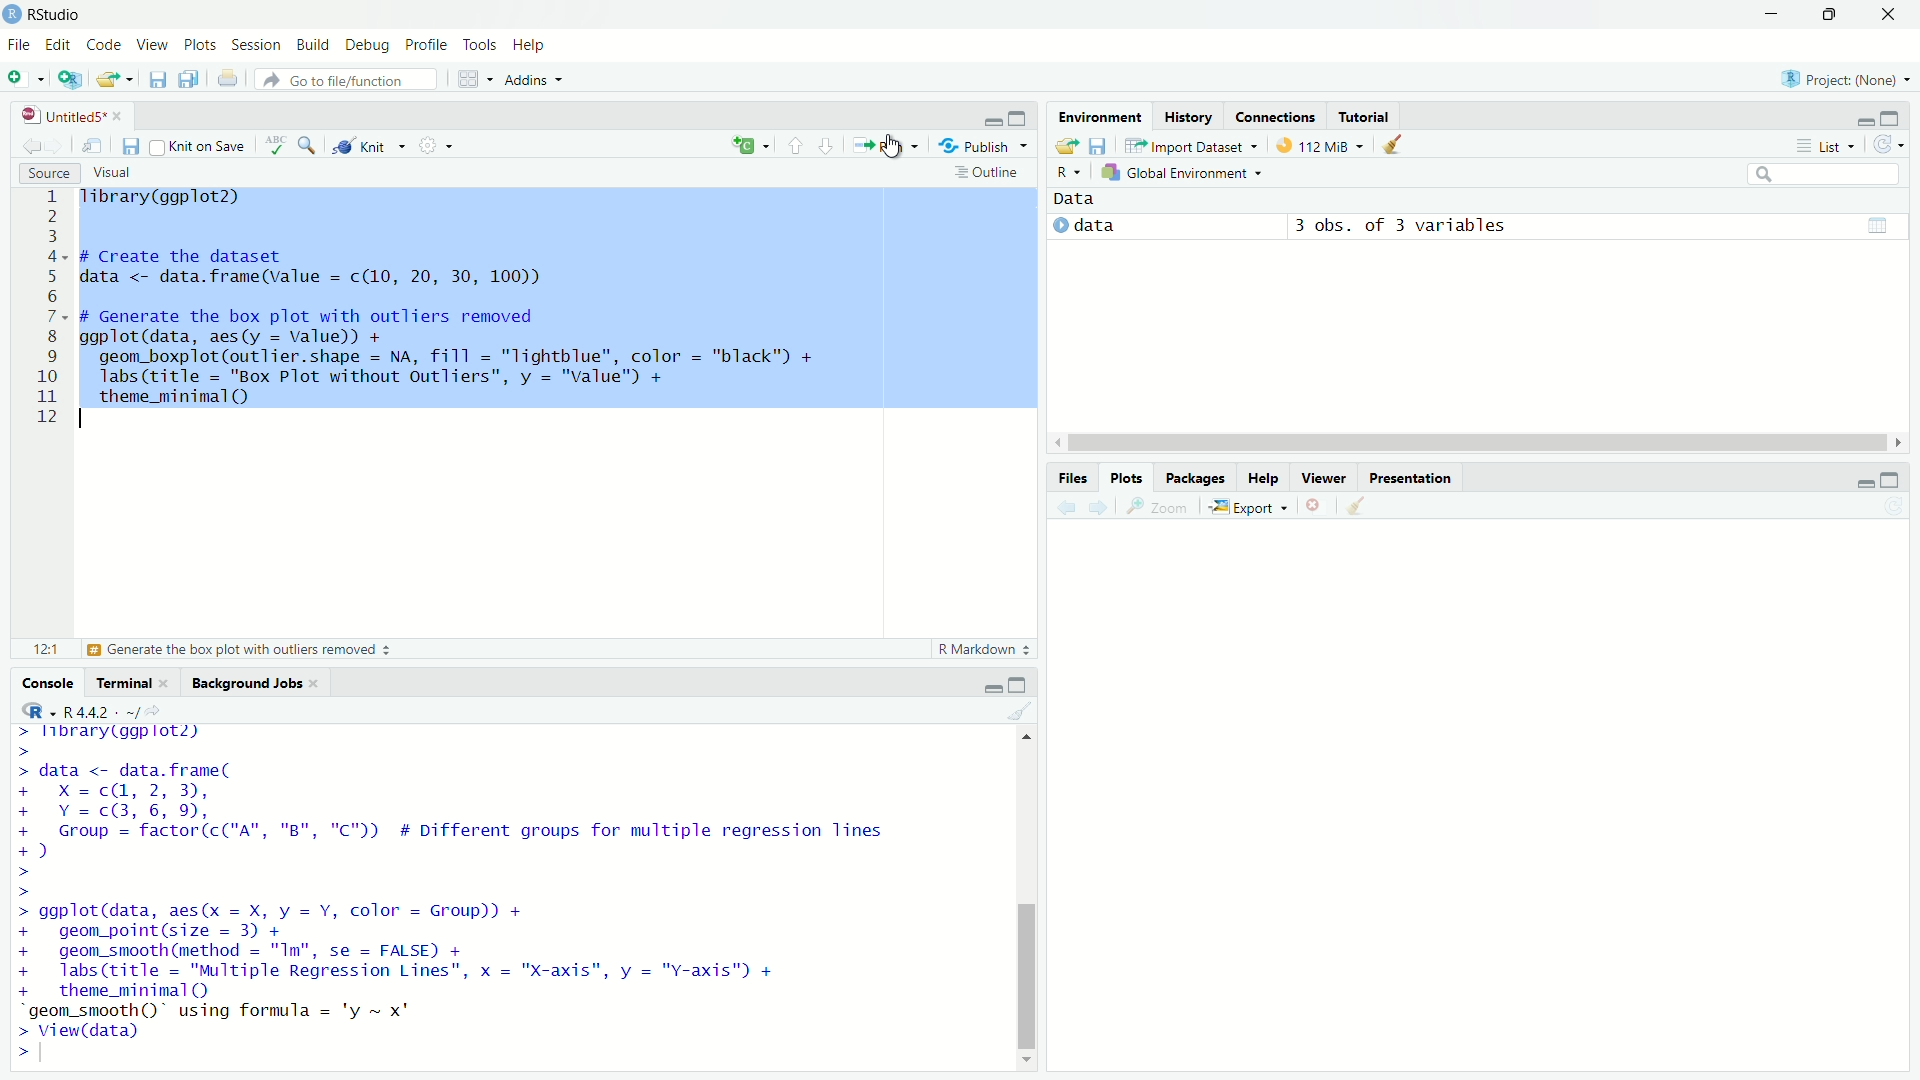 This screenshot has height=1080, width=1920. I want to click on I Debug, so click(369, 46).